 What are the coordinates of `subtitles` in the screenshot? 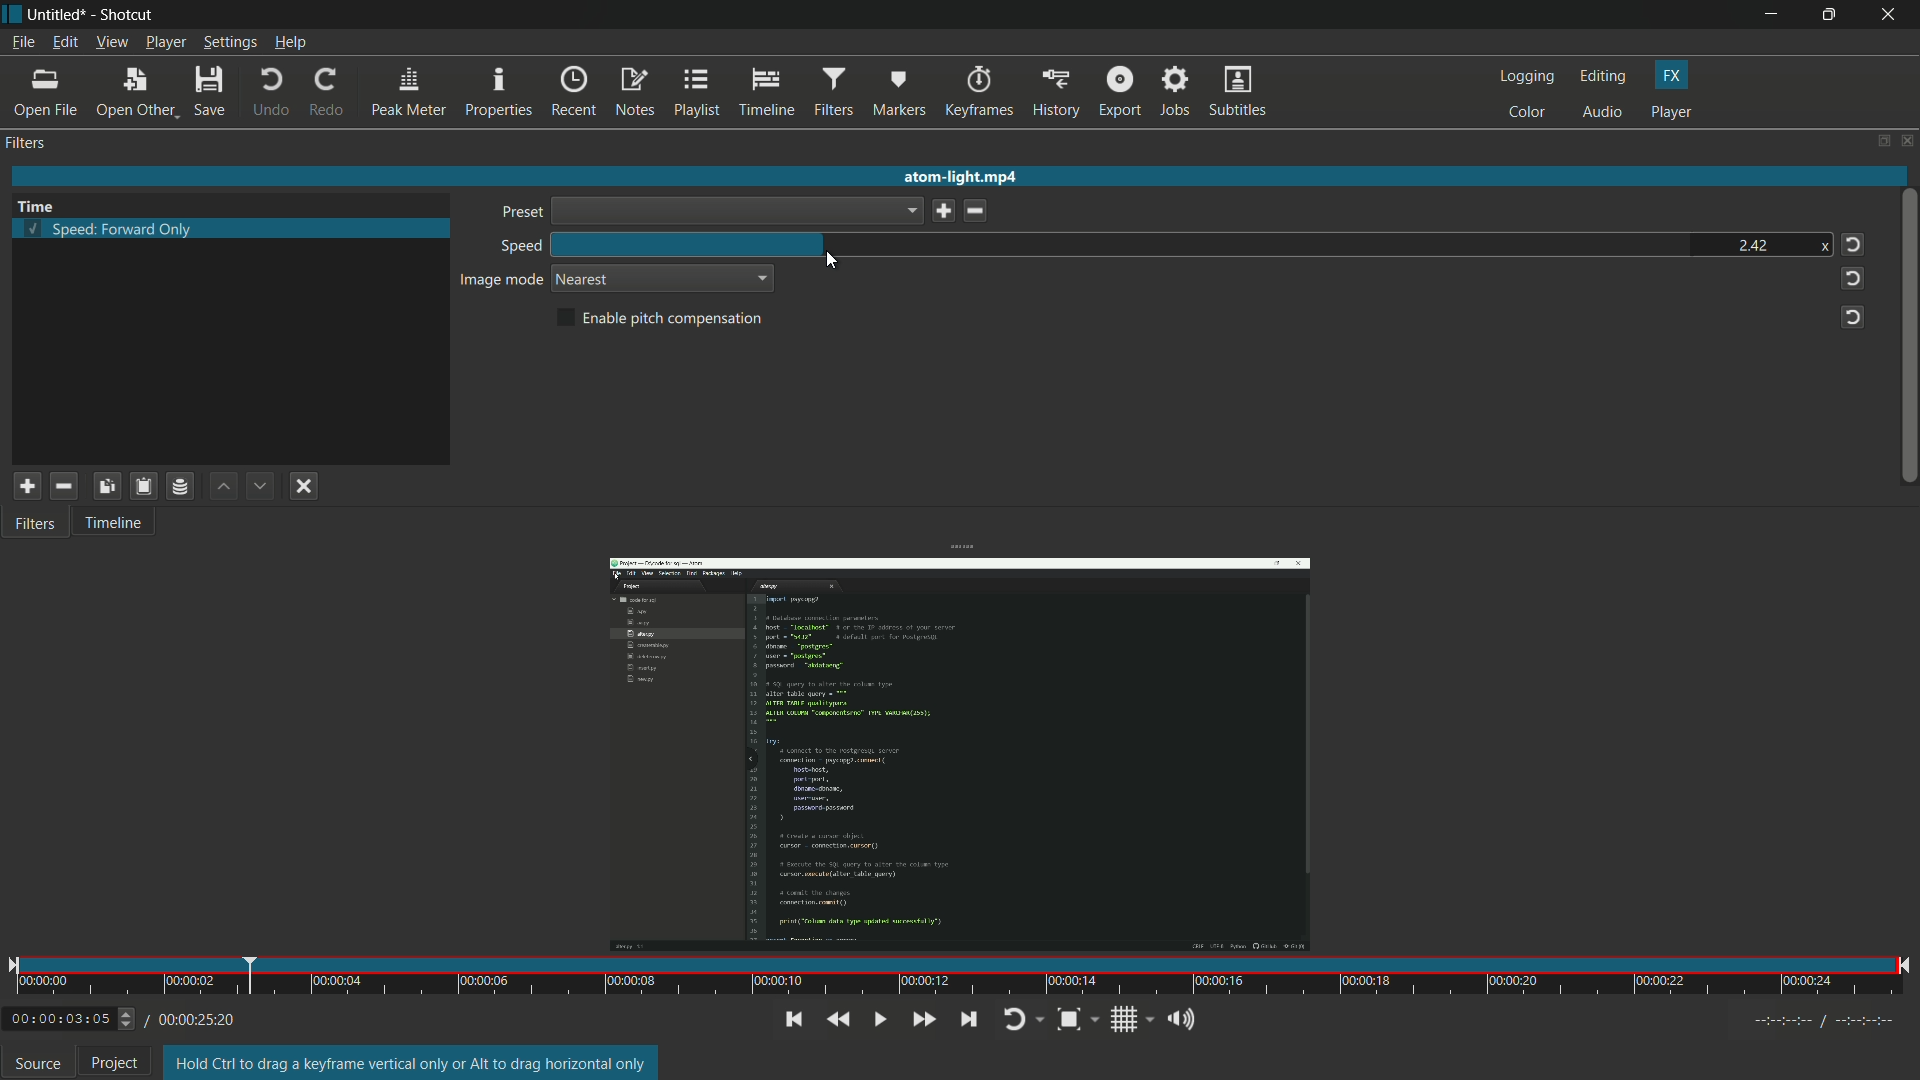 It's located at (1240, 93).